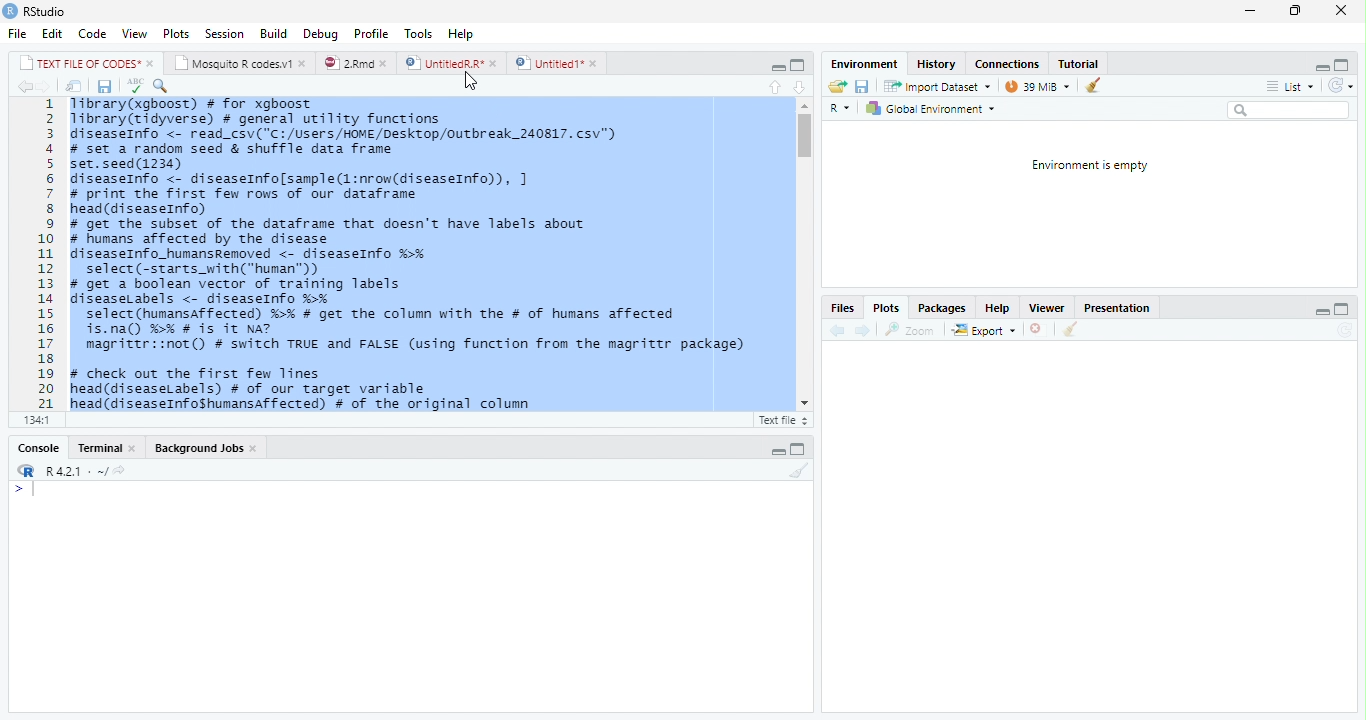  I want to click on Mosquito R codes1, so click(241, 63).